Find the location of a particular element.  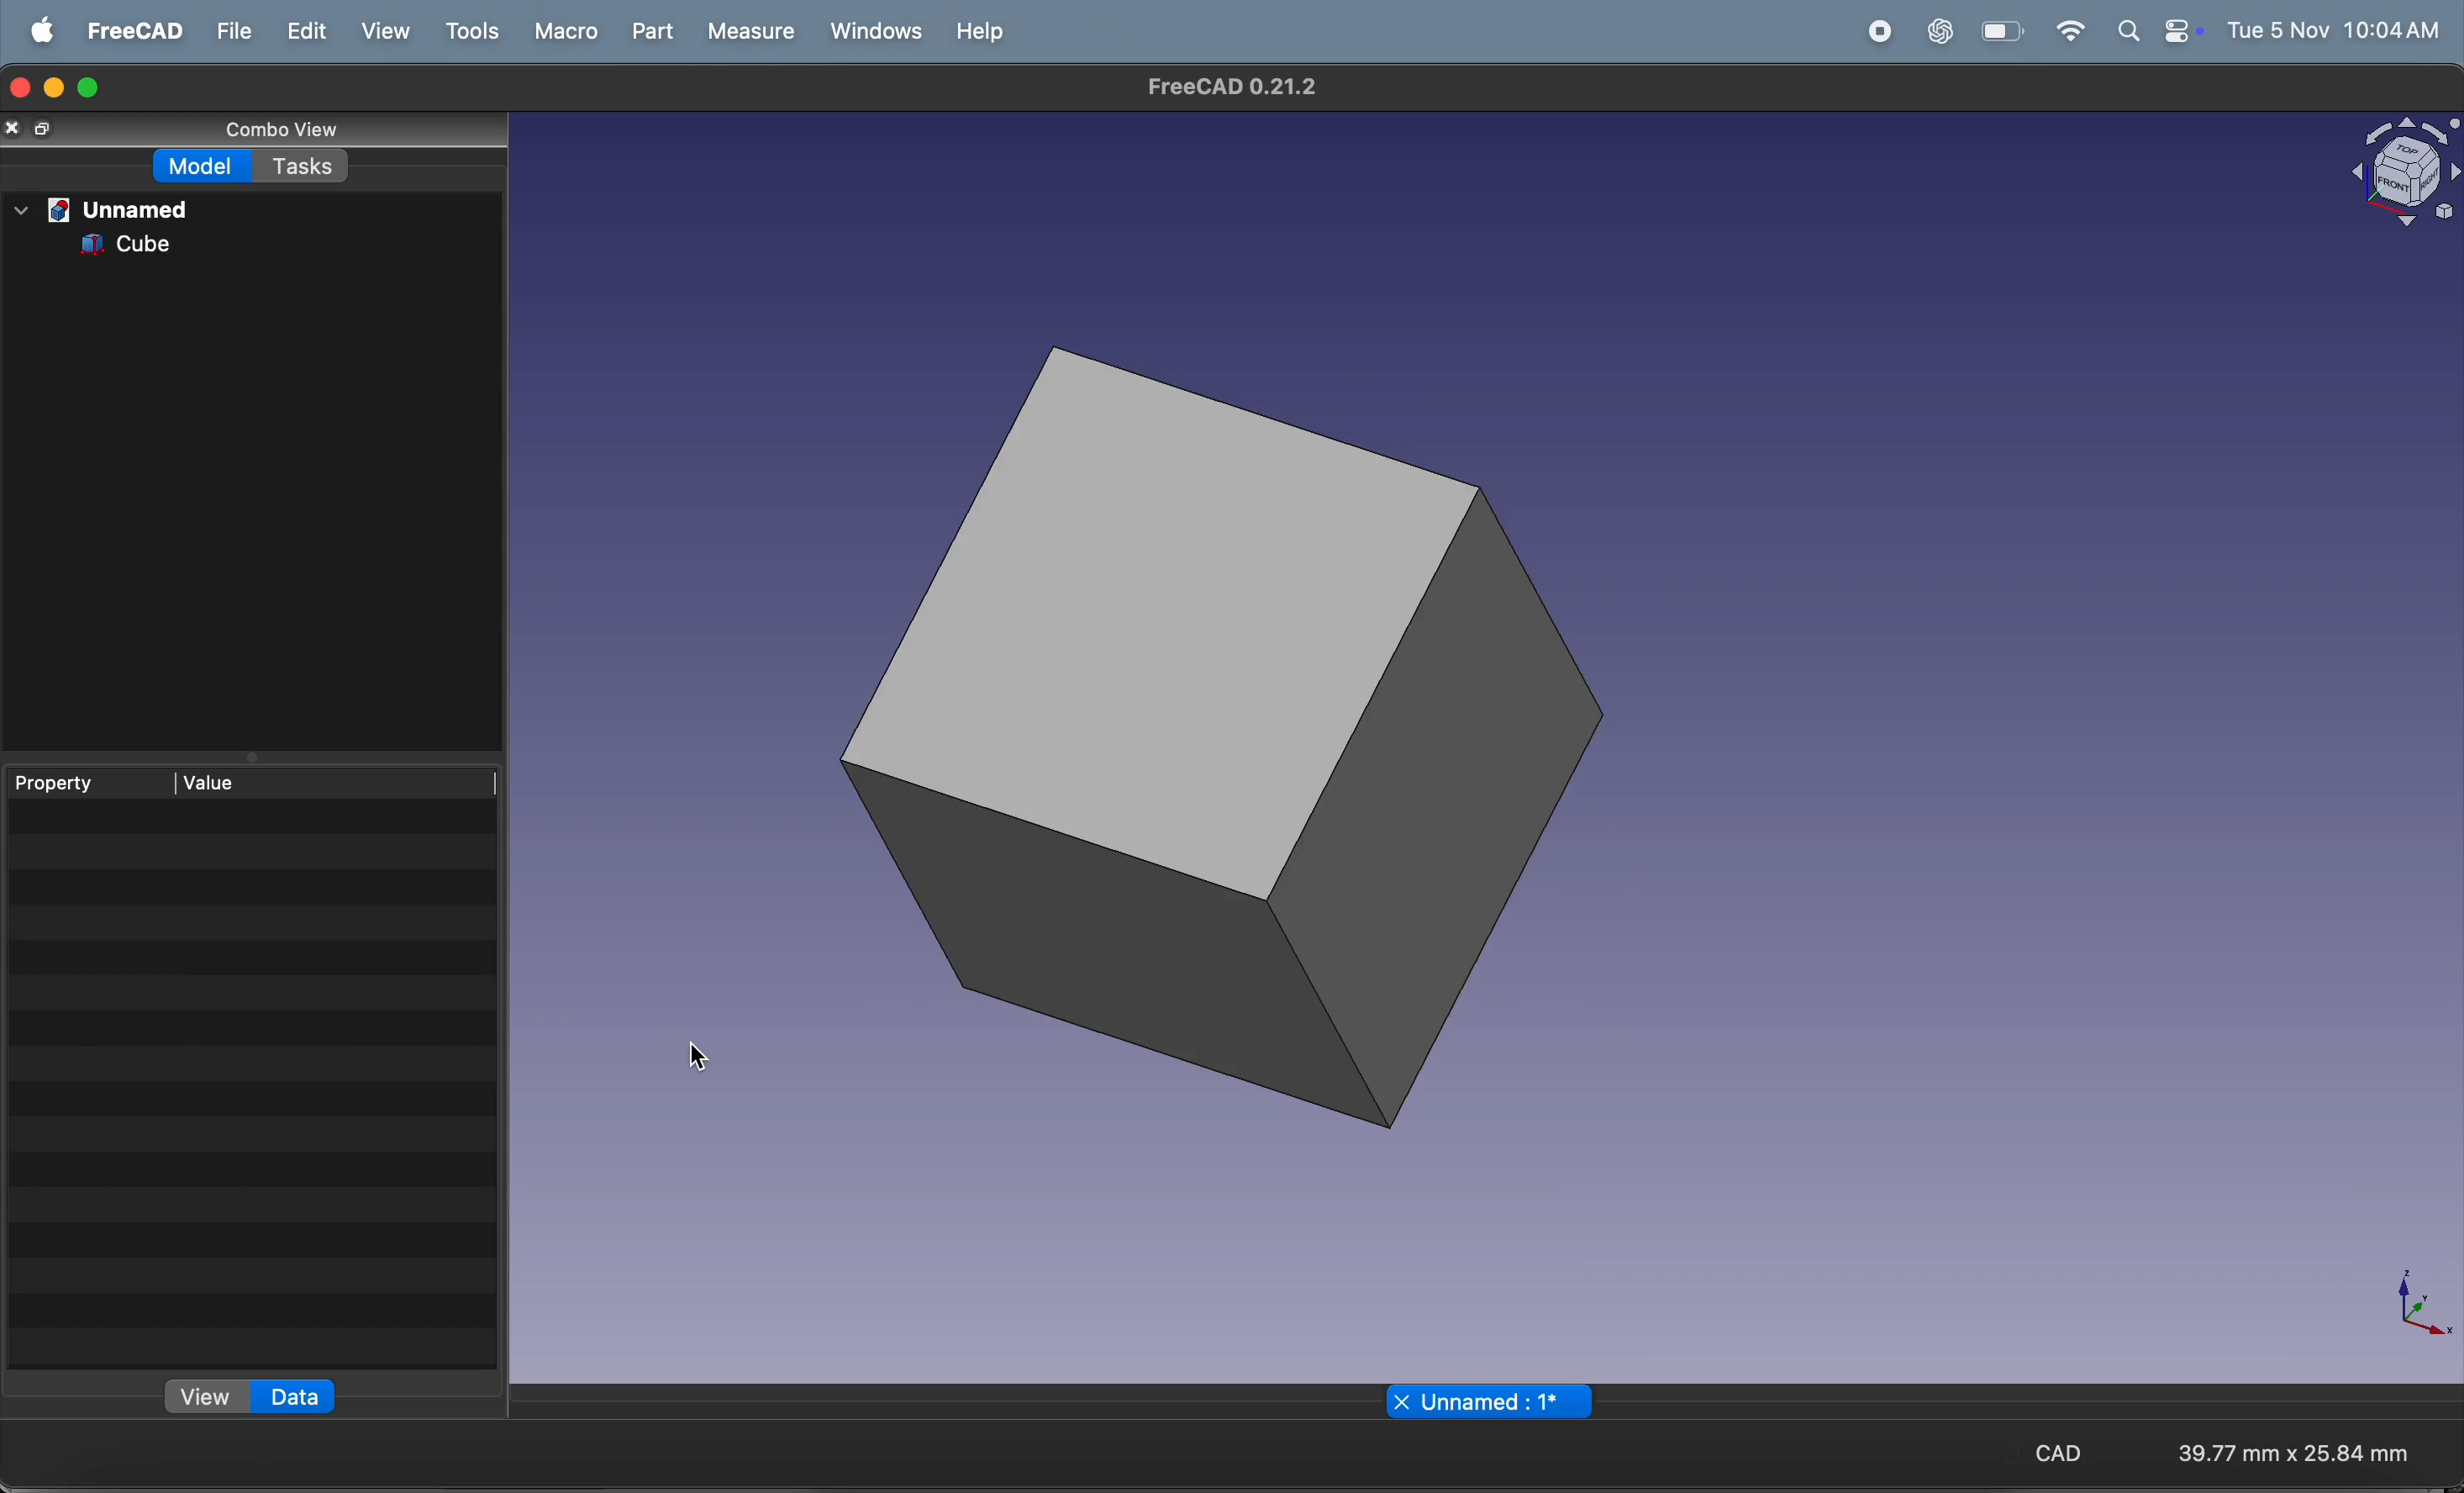

tasks is located at coordinates (315, 170).